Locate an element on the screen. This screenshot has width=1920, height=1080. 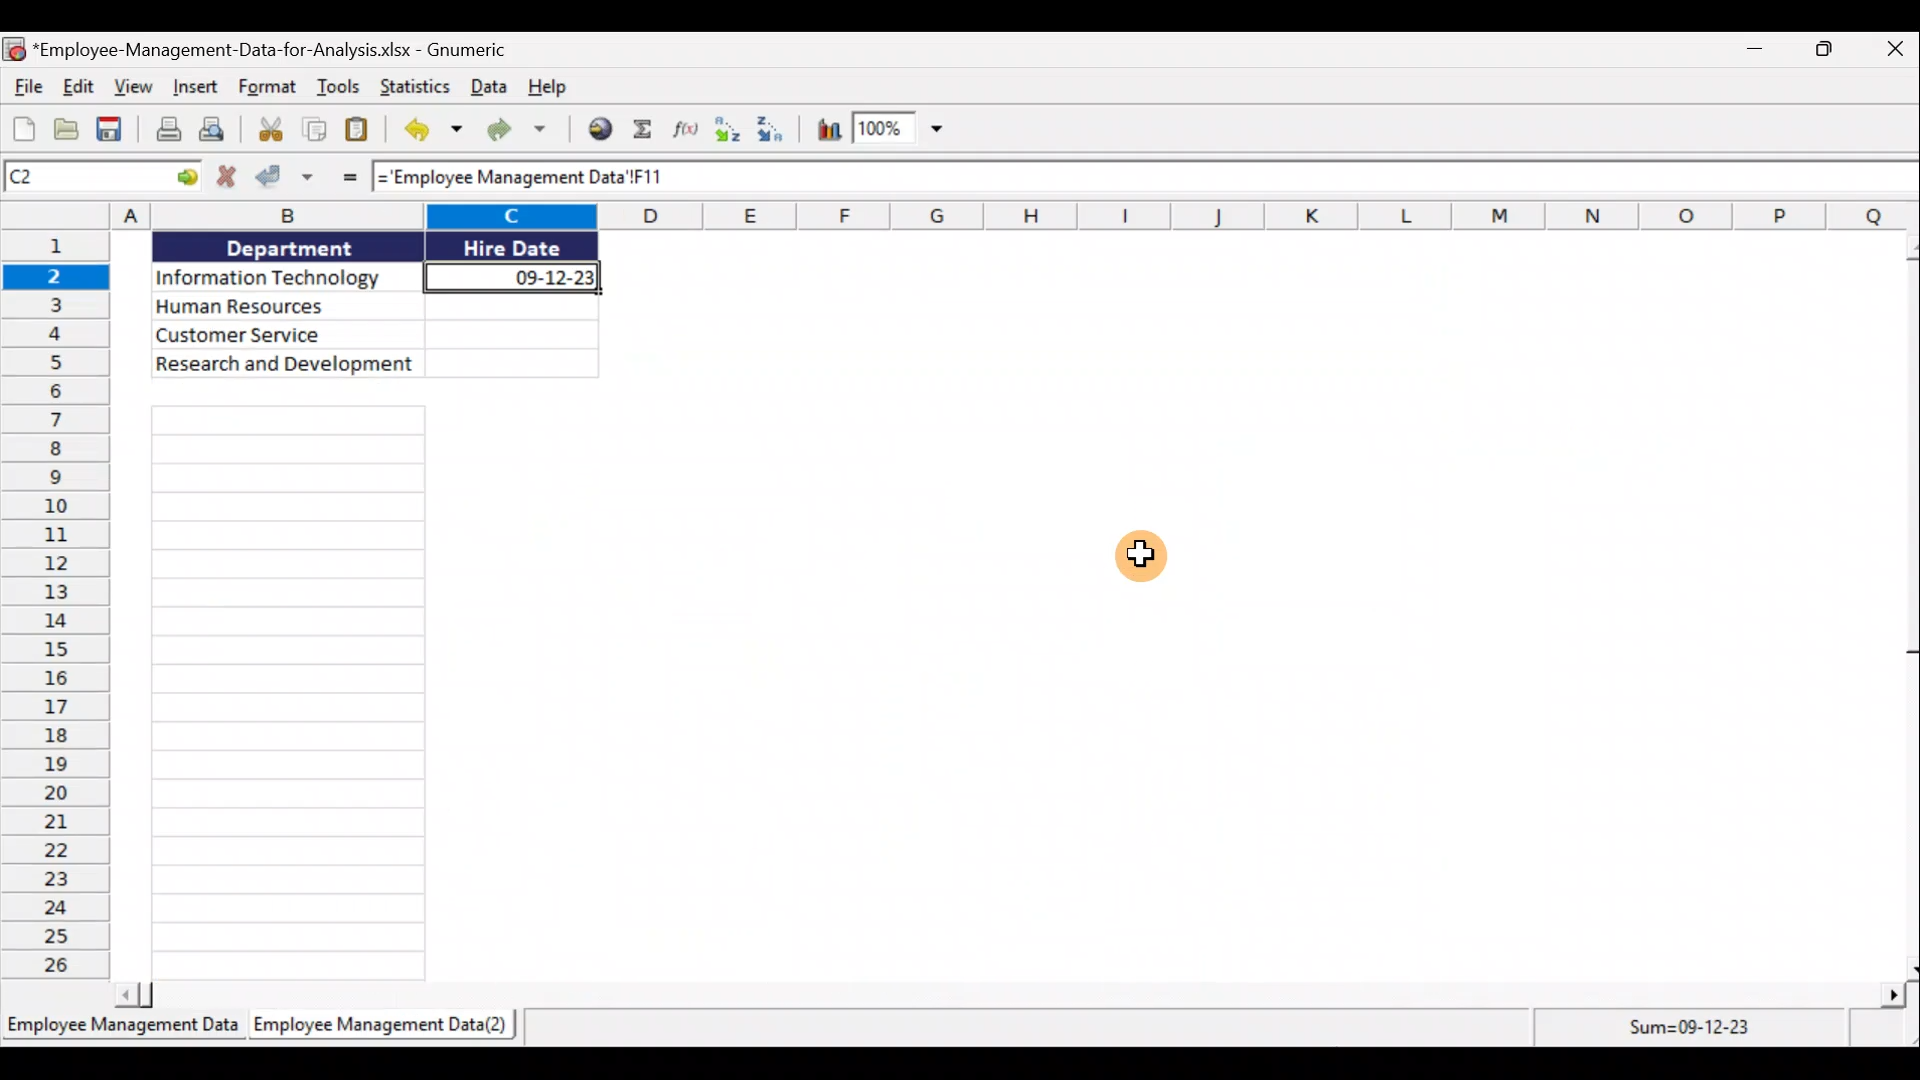
Save the current workbook is located at coordinates (113, 129).